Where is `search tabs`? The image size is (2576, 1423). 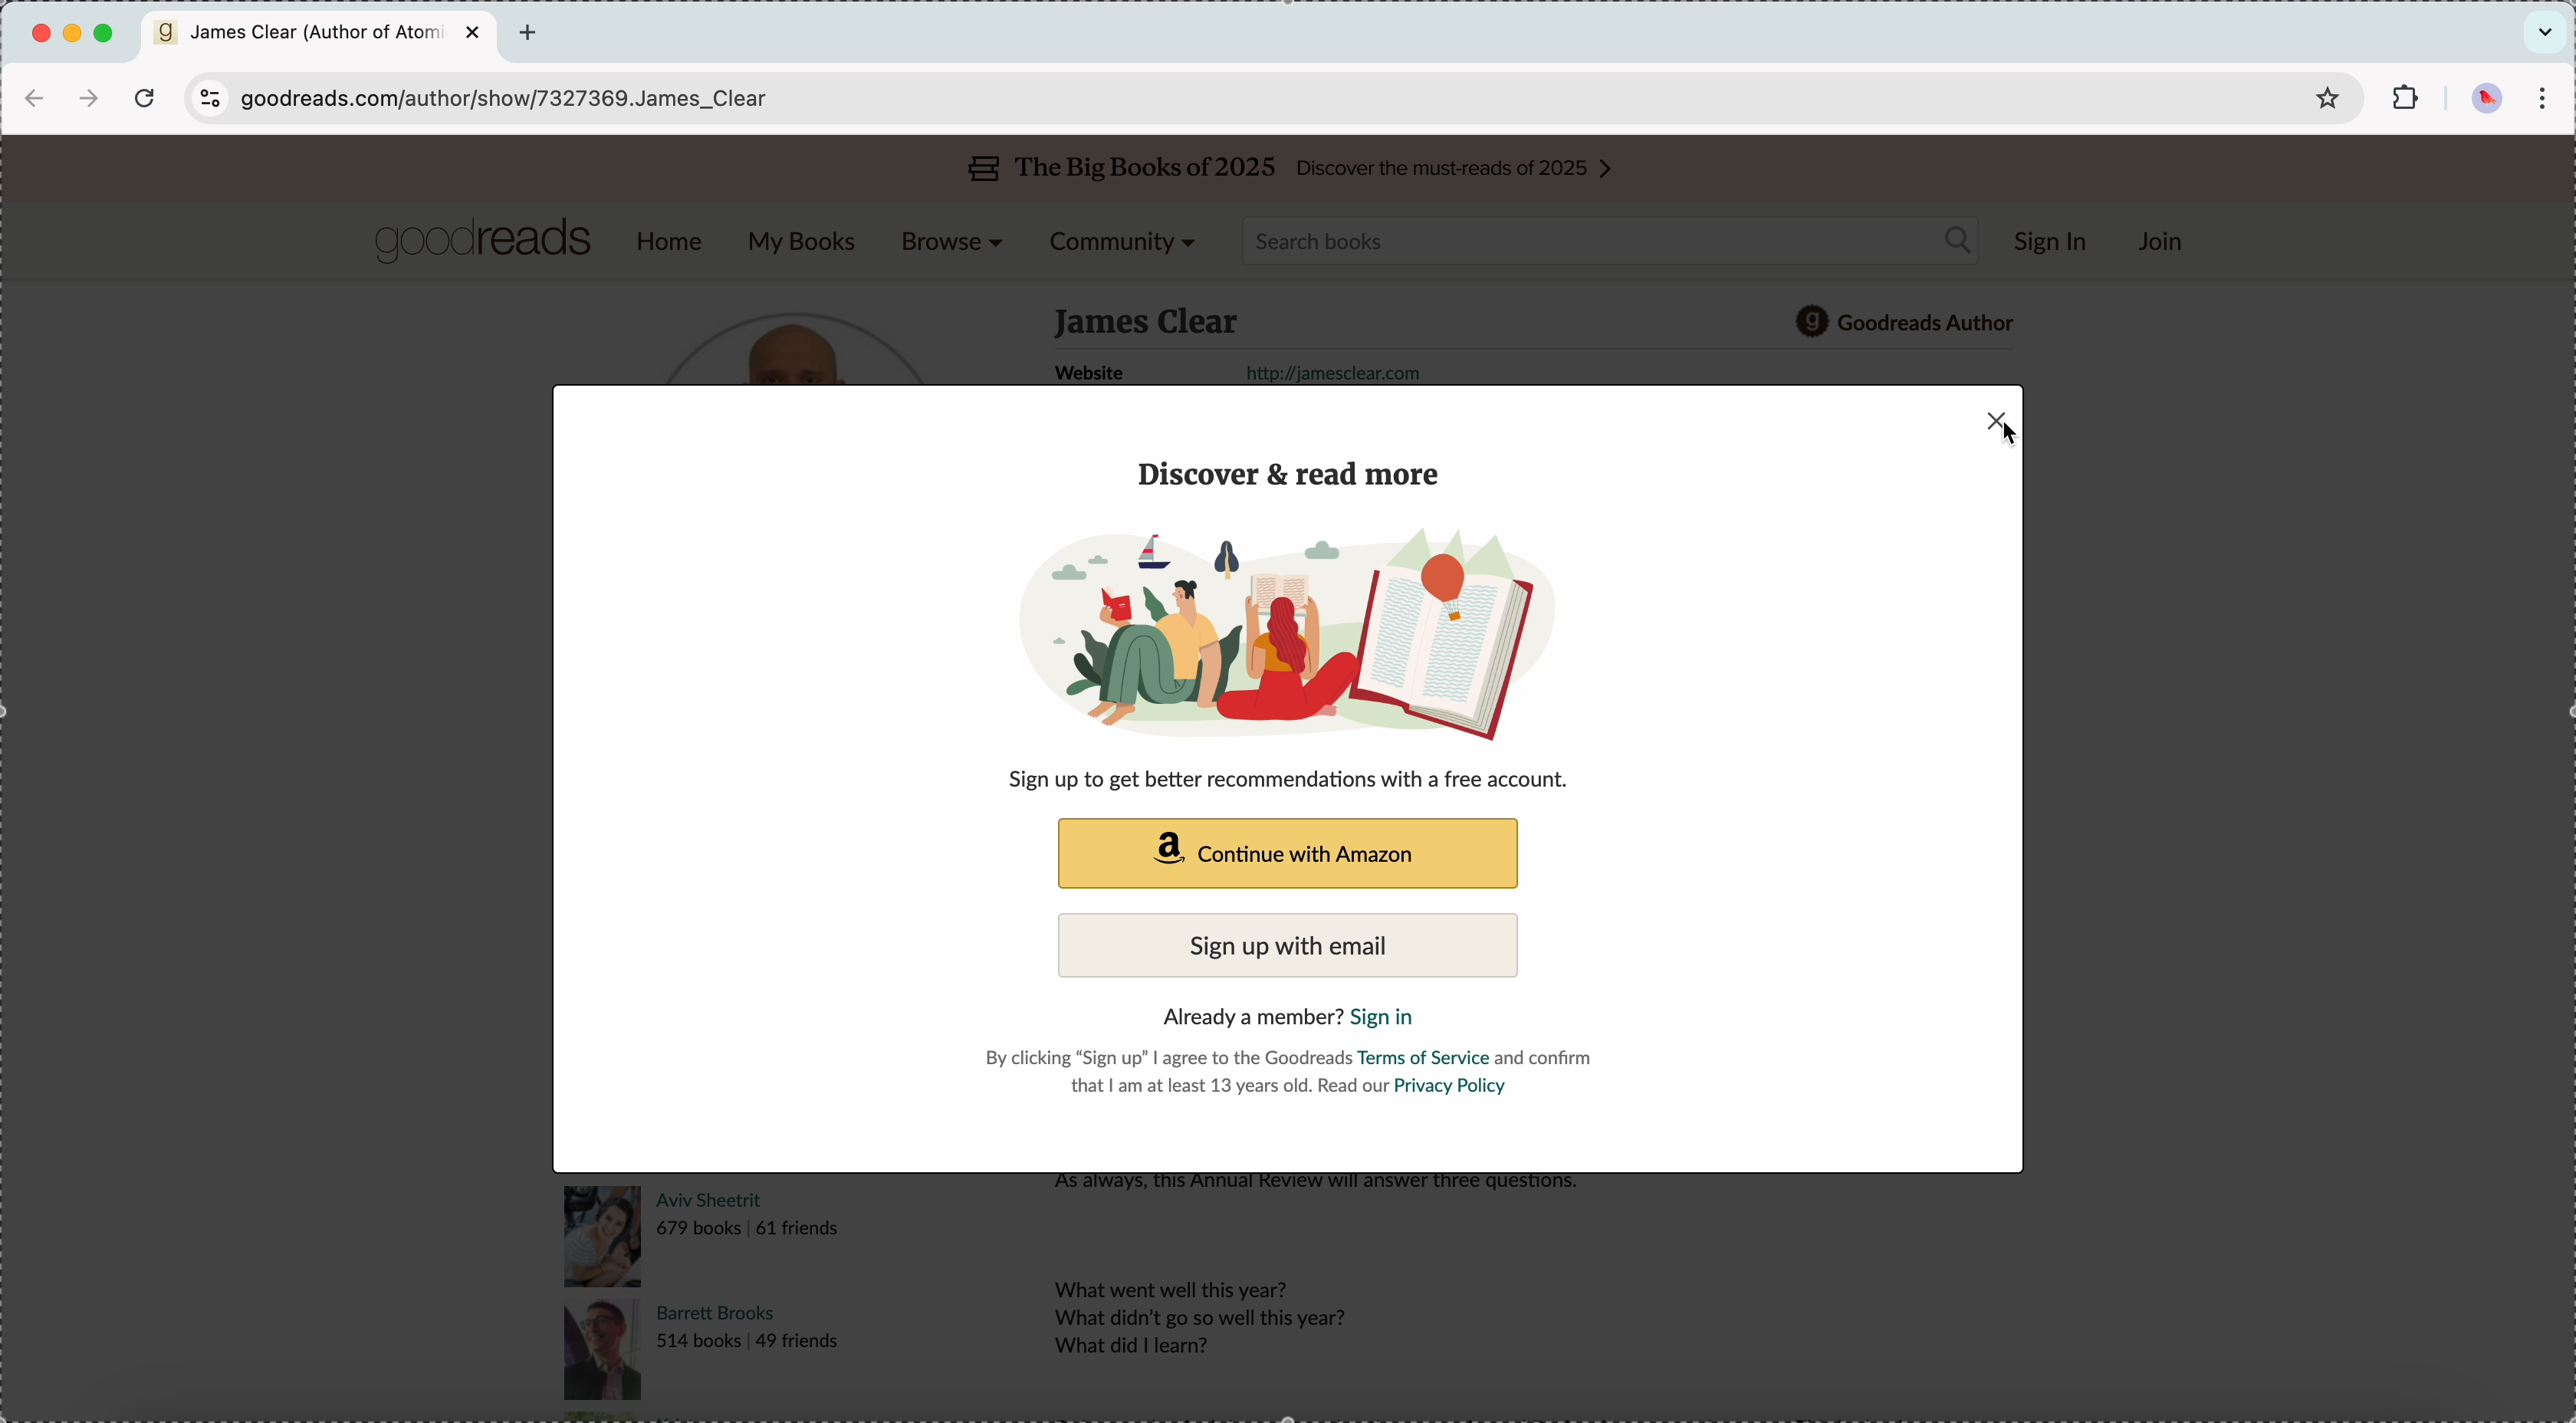
search tabs is located at coordinates (2545, 30).